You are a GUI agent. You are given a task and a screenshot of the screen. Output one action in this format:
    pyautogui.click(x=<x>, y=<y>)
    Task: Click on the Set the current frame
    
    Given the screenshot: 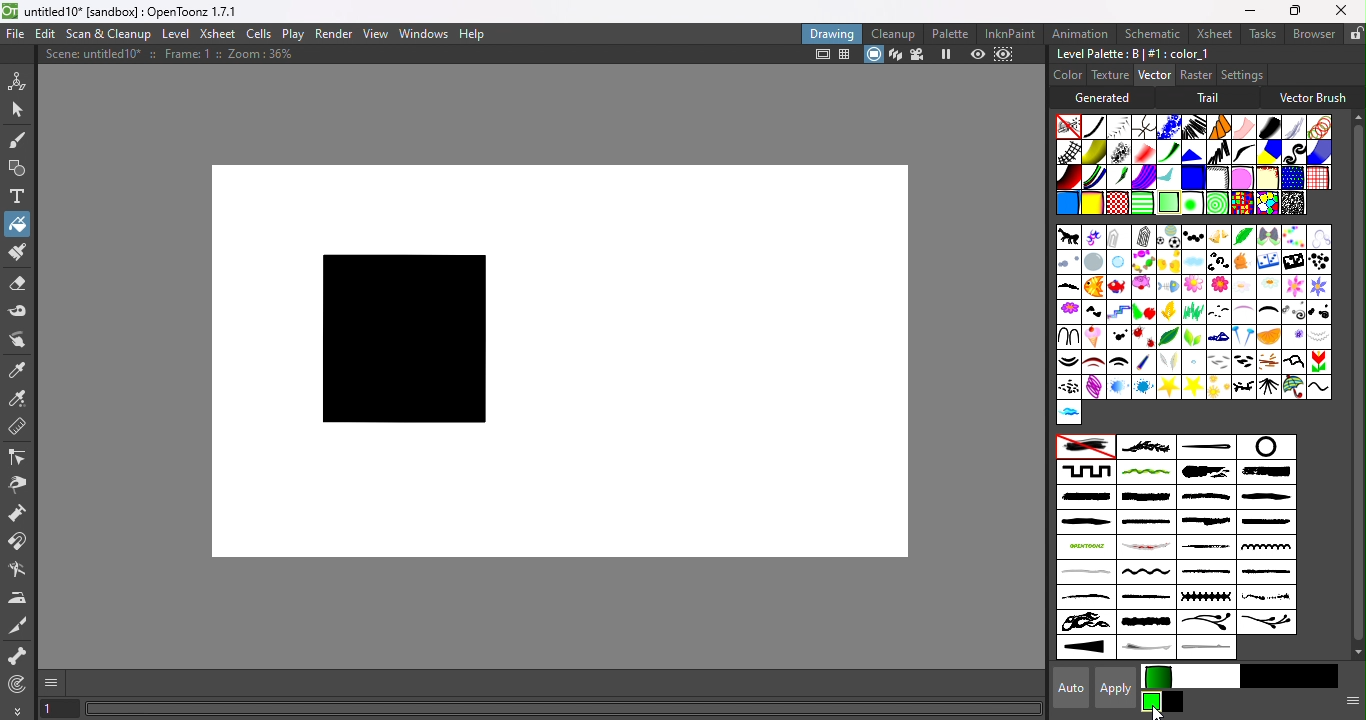 What is the action you would take?
    pyautogui.click(x=59, y=710)
    